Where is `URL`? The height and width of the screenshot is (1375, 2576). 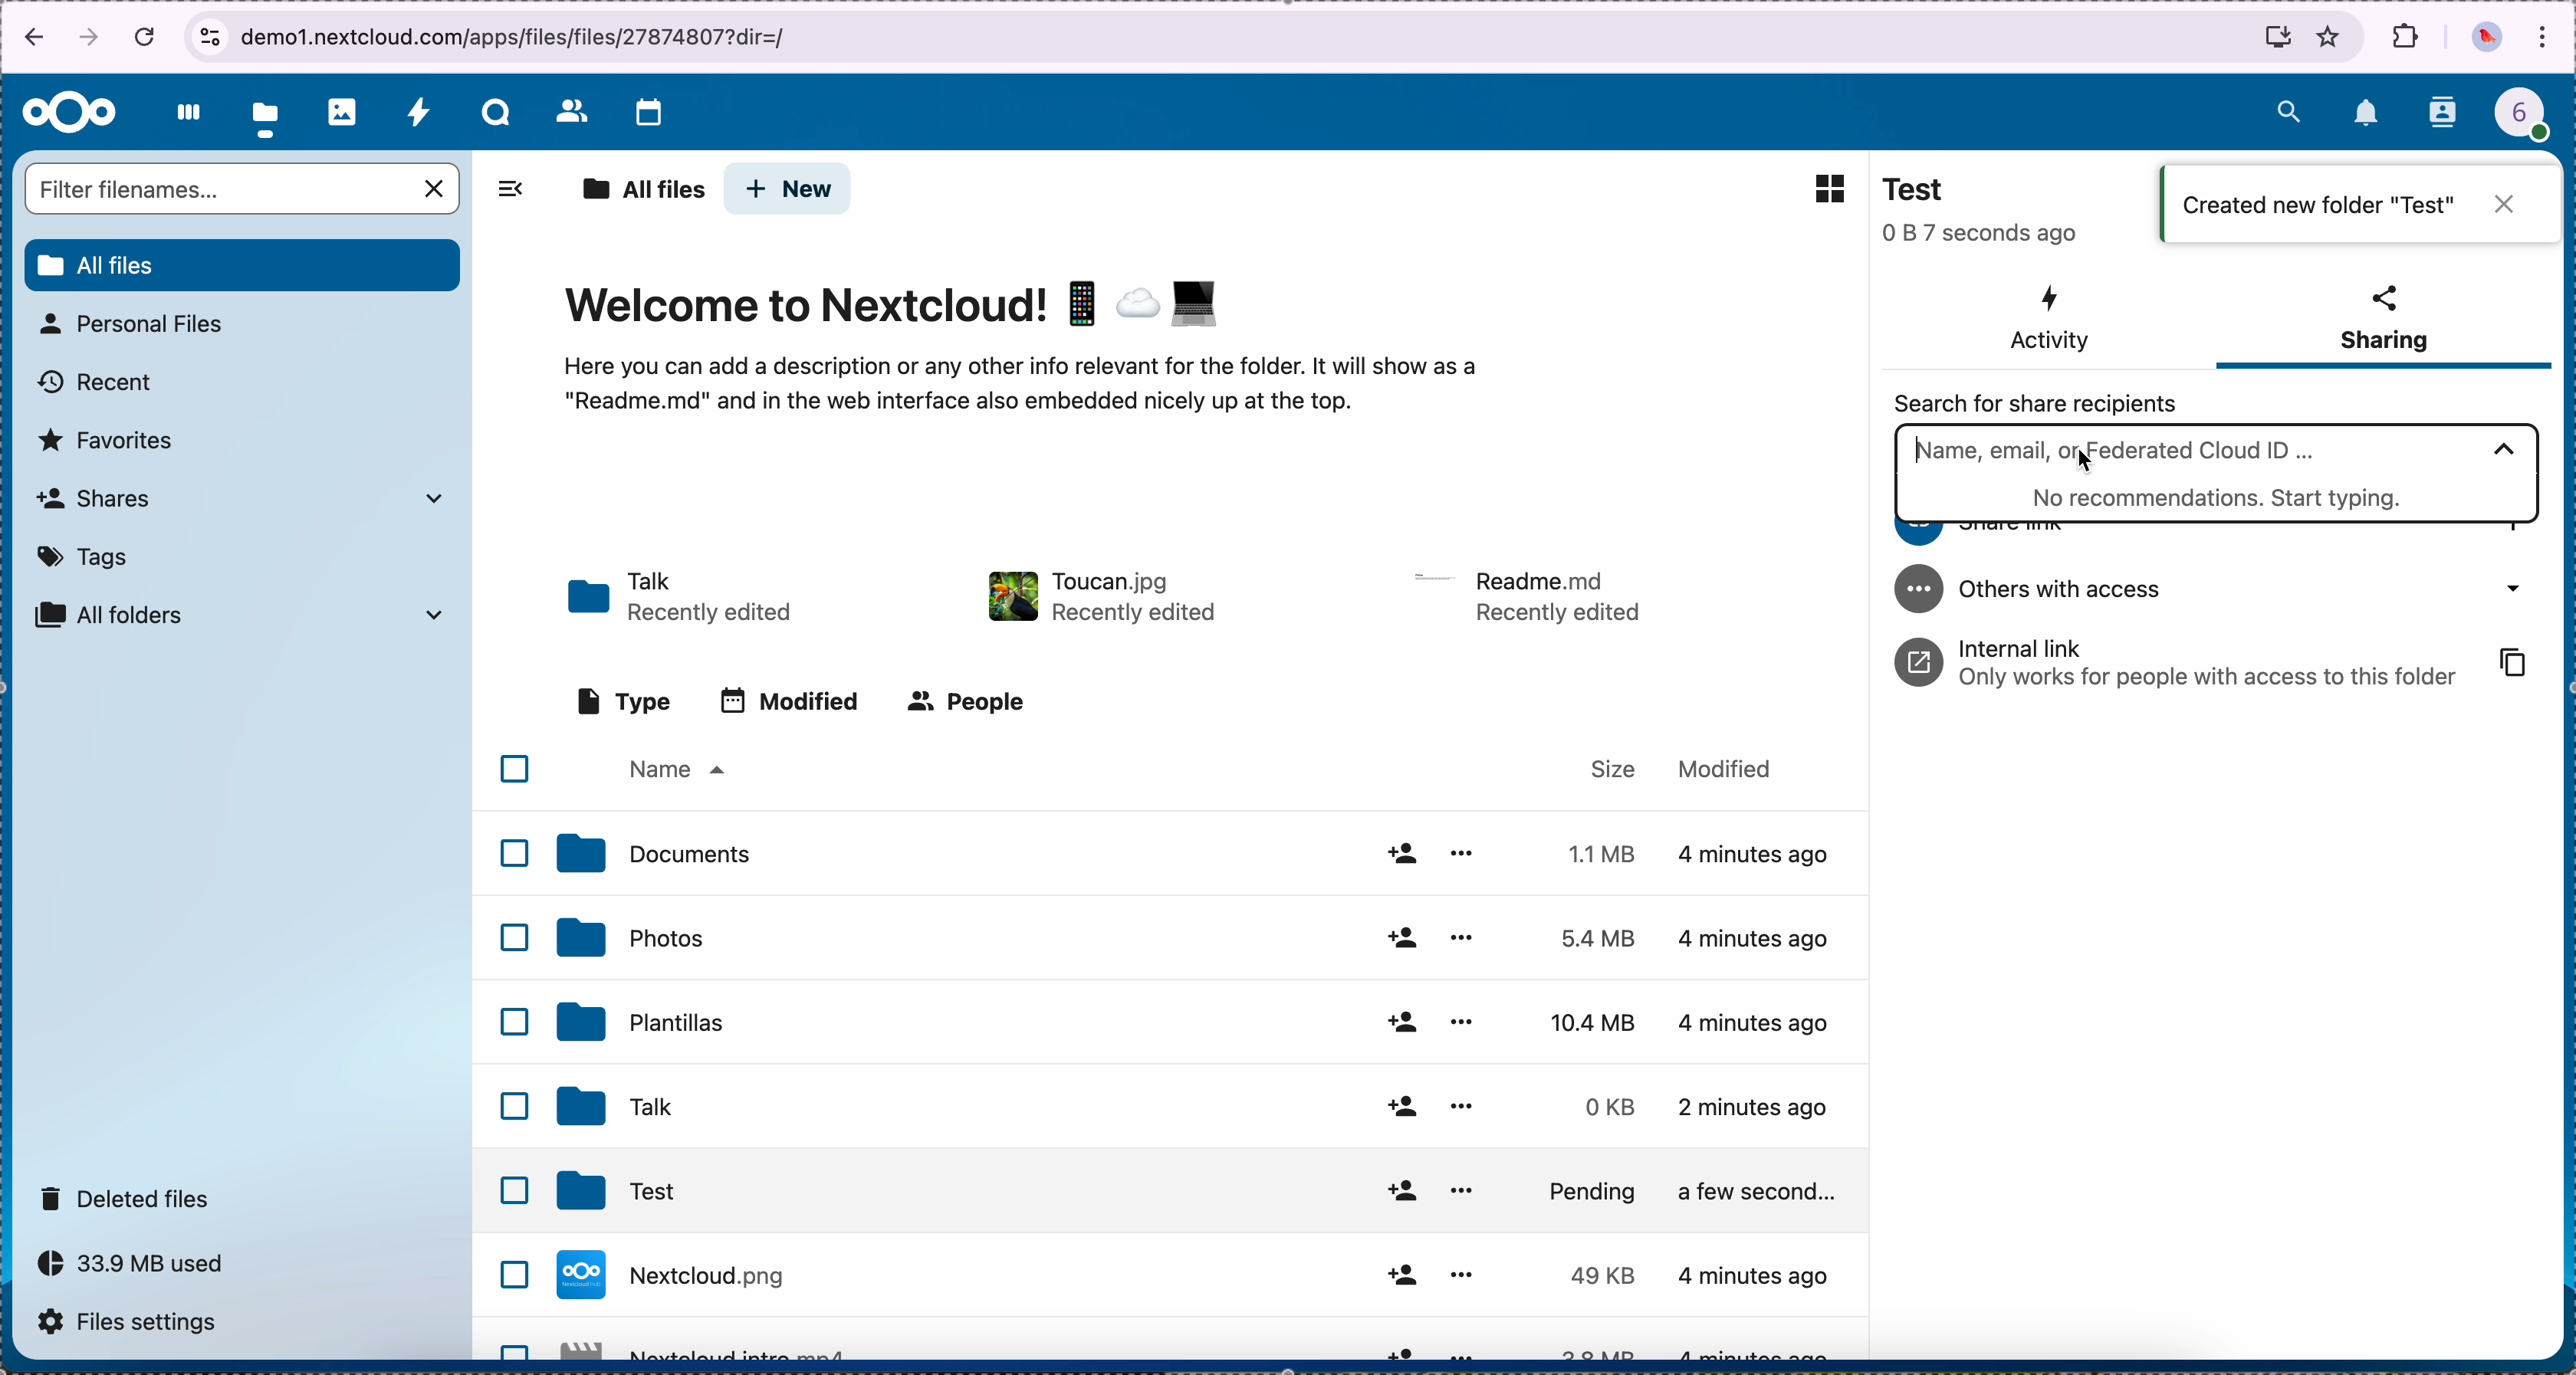 URL is located at coordinates (528, 34).